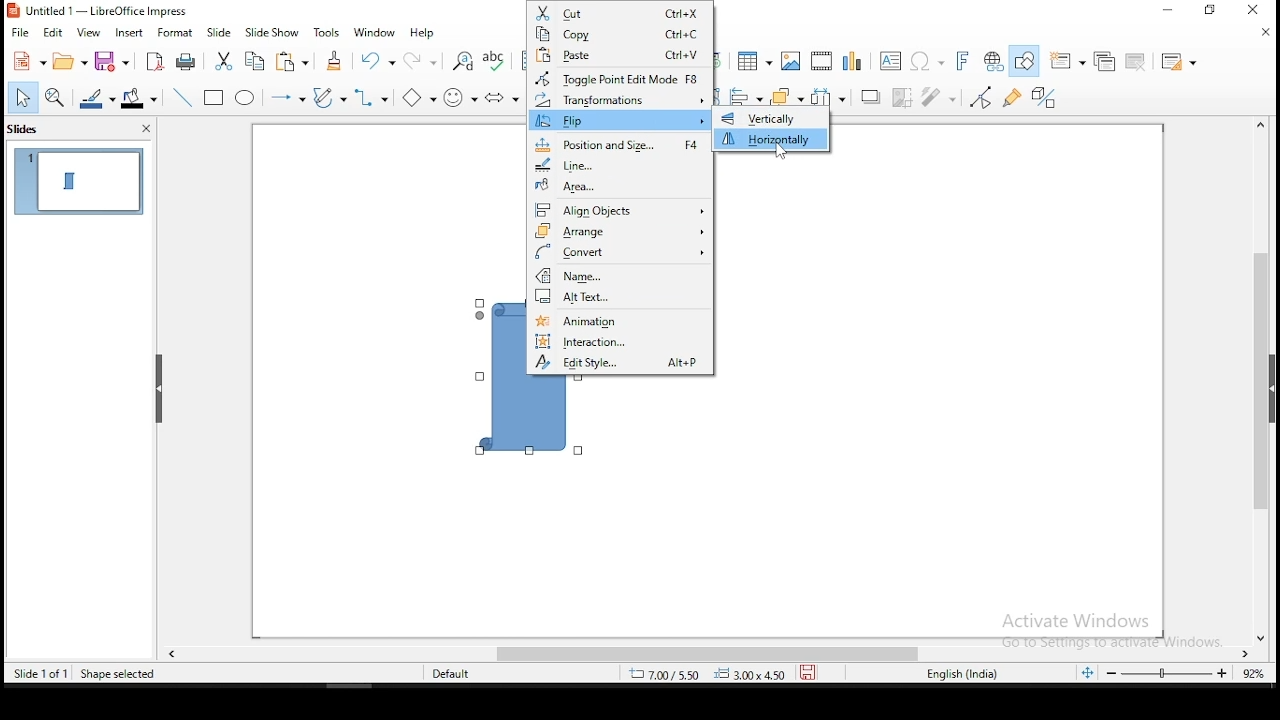 This screenshot has height=720, width=1280. I want to click on align objects, so click(747, 95).